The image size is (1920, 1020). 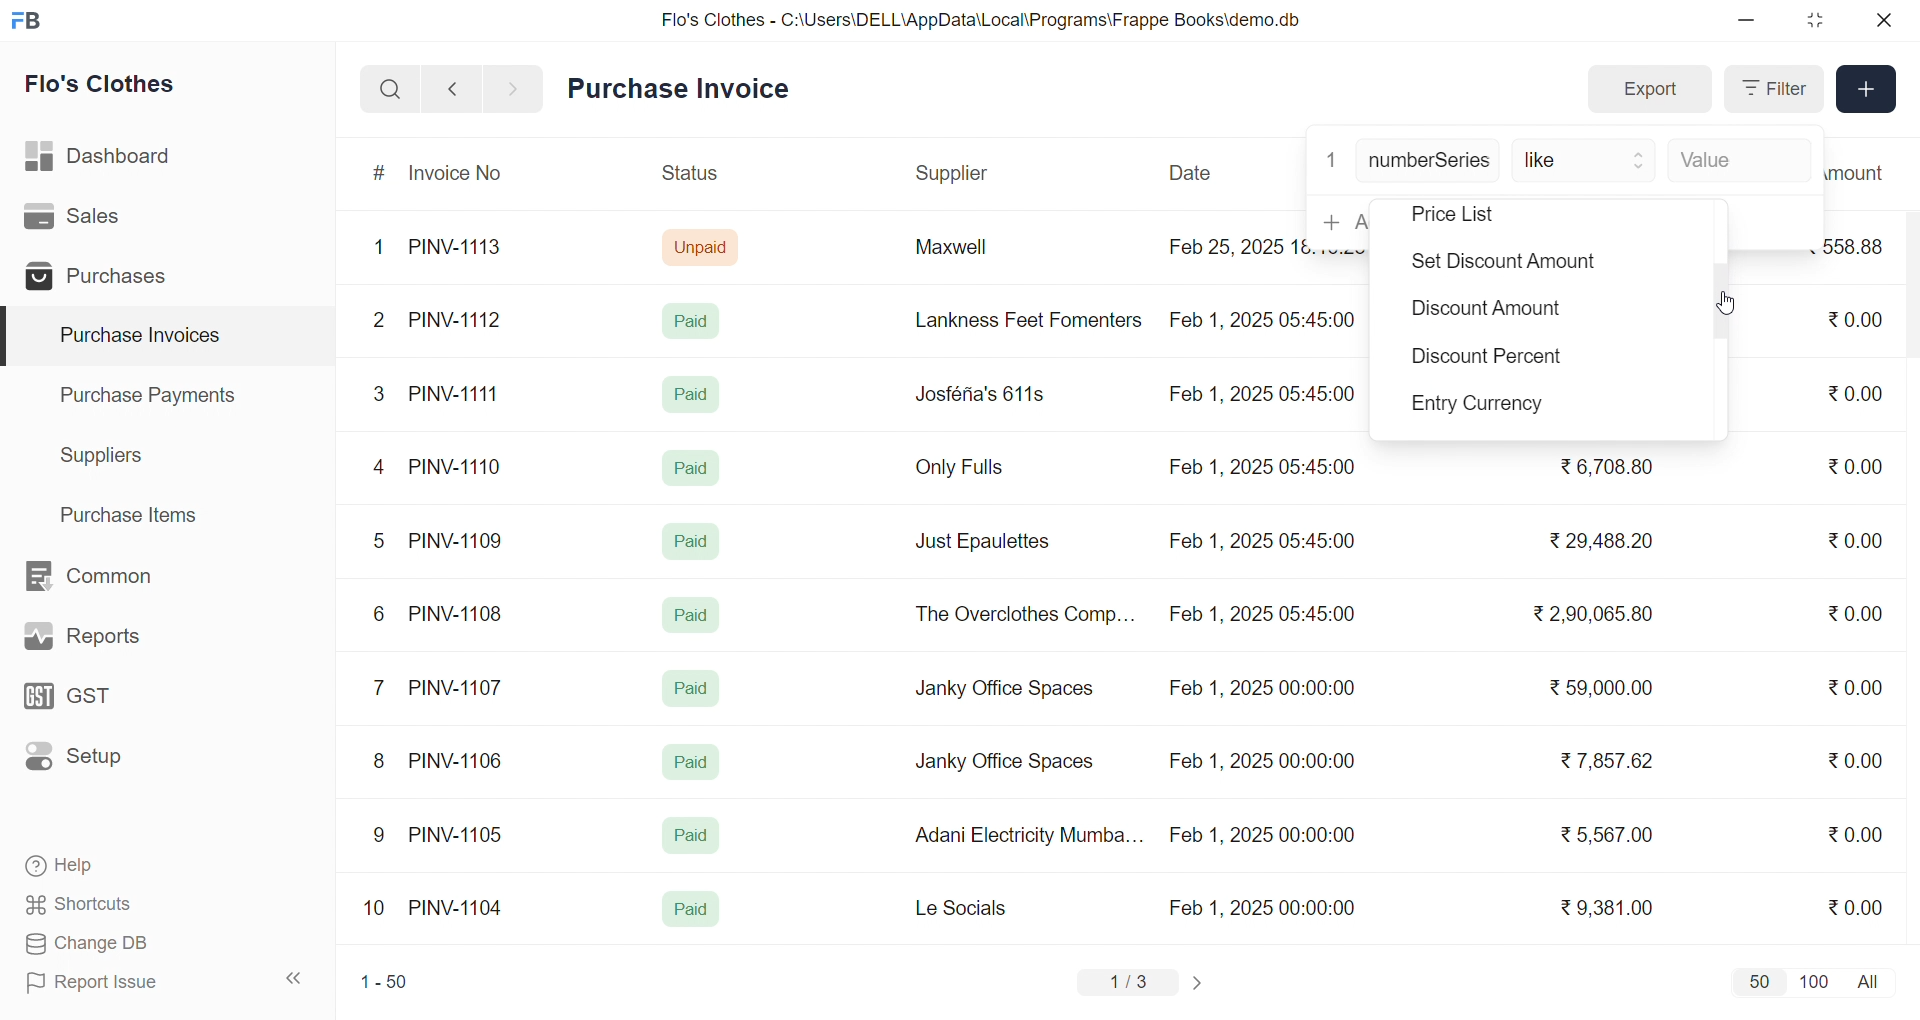 What do you see at coordinates (383, 686) in the screenshot?
I see `7` at bounding box center [383, 686].